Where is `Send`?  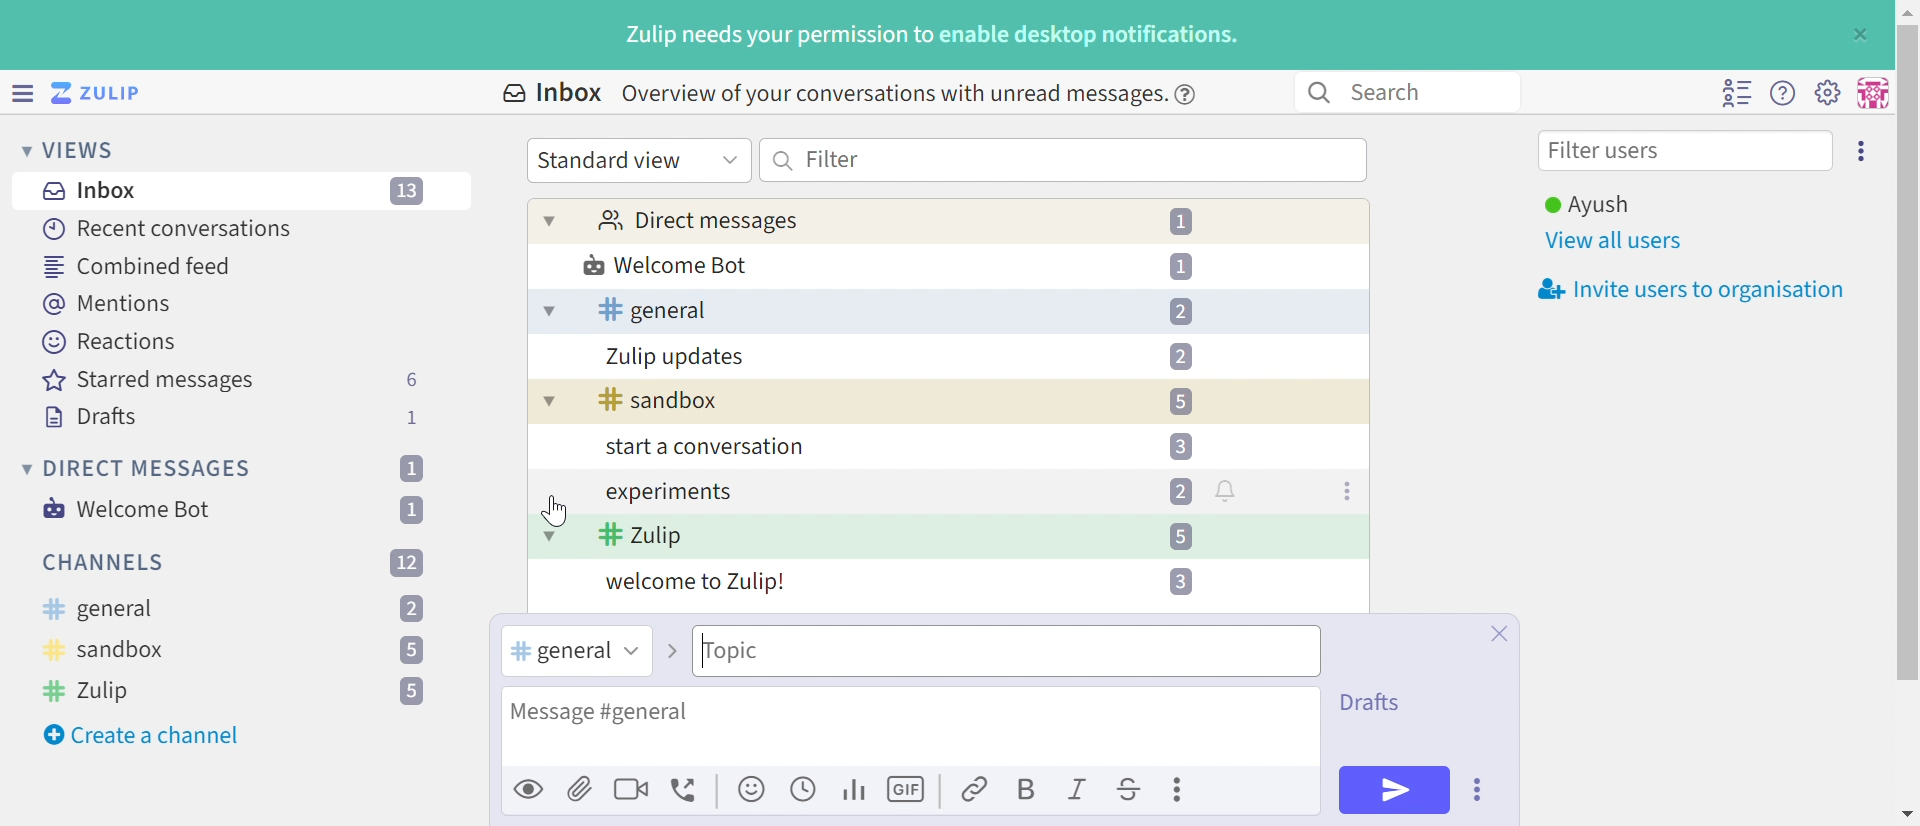
Send is located at coordinates (1395, 789).